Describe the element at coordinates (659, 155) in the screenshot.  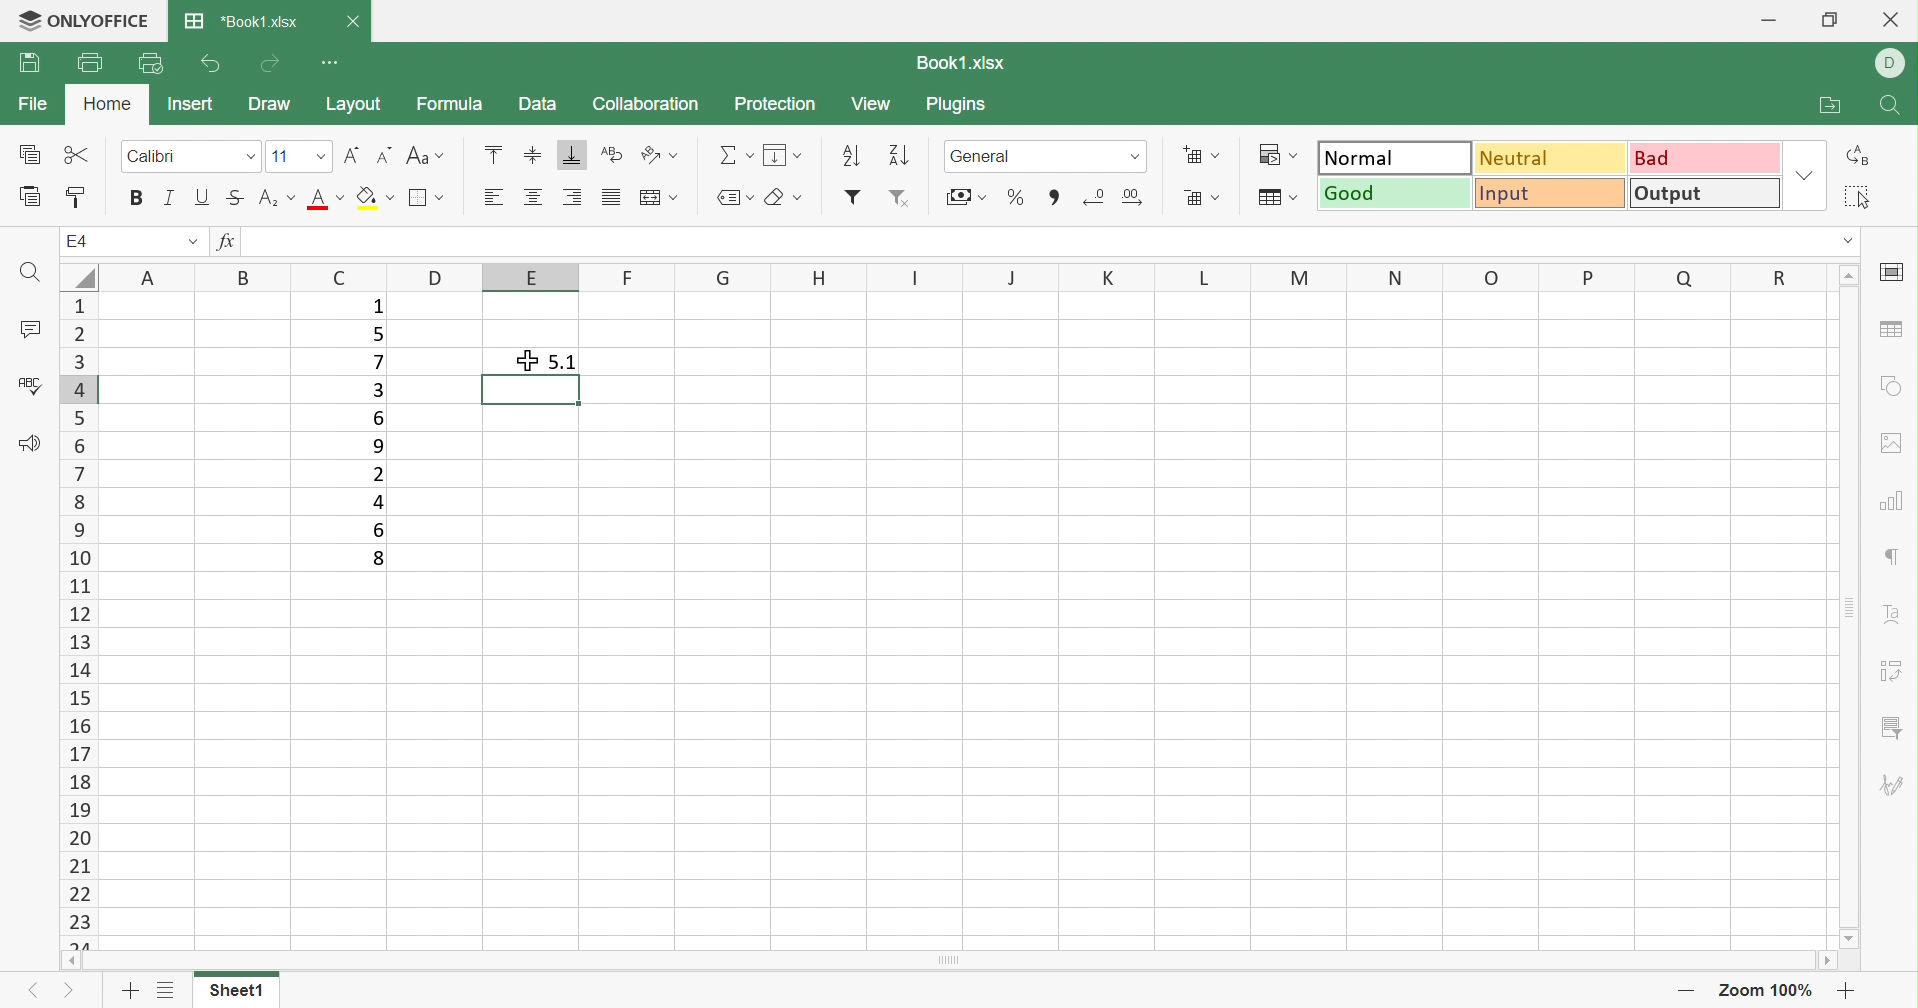
I see `Orientation` at that location.